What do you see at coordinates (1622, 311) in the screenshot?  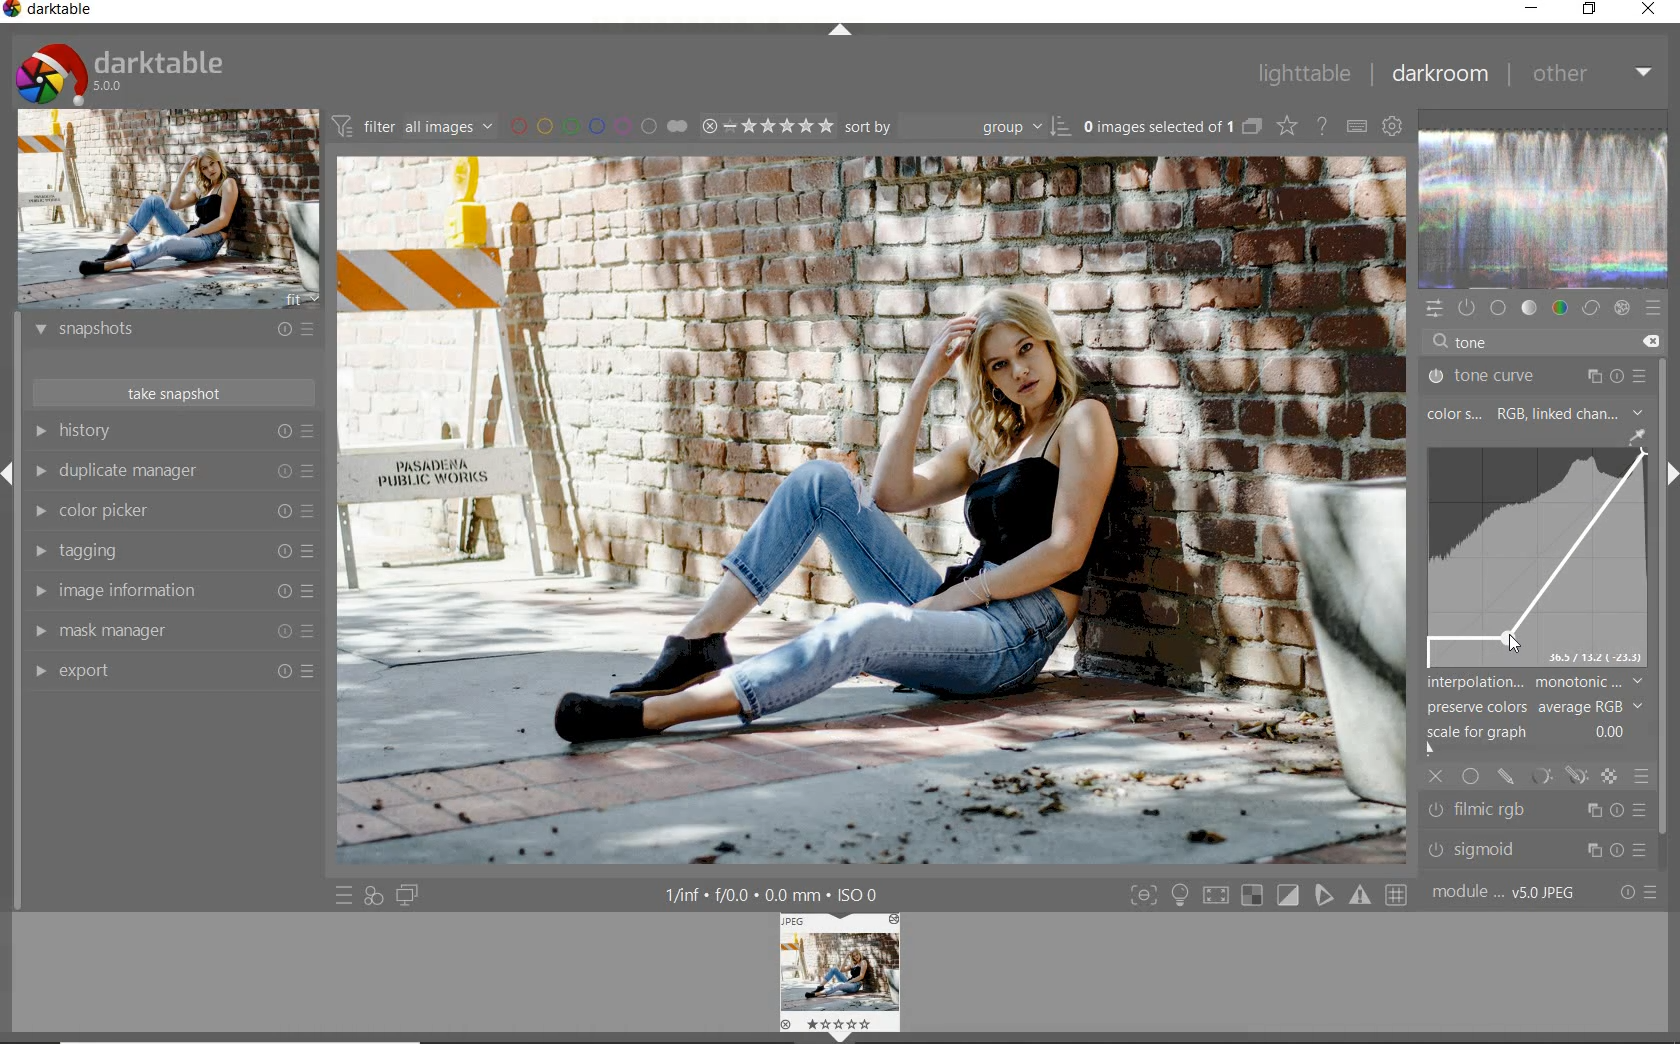 I see `effect` at bounding box center [1622, 311].